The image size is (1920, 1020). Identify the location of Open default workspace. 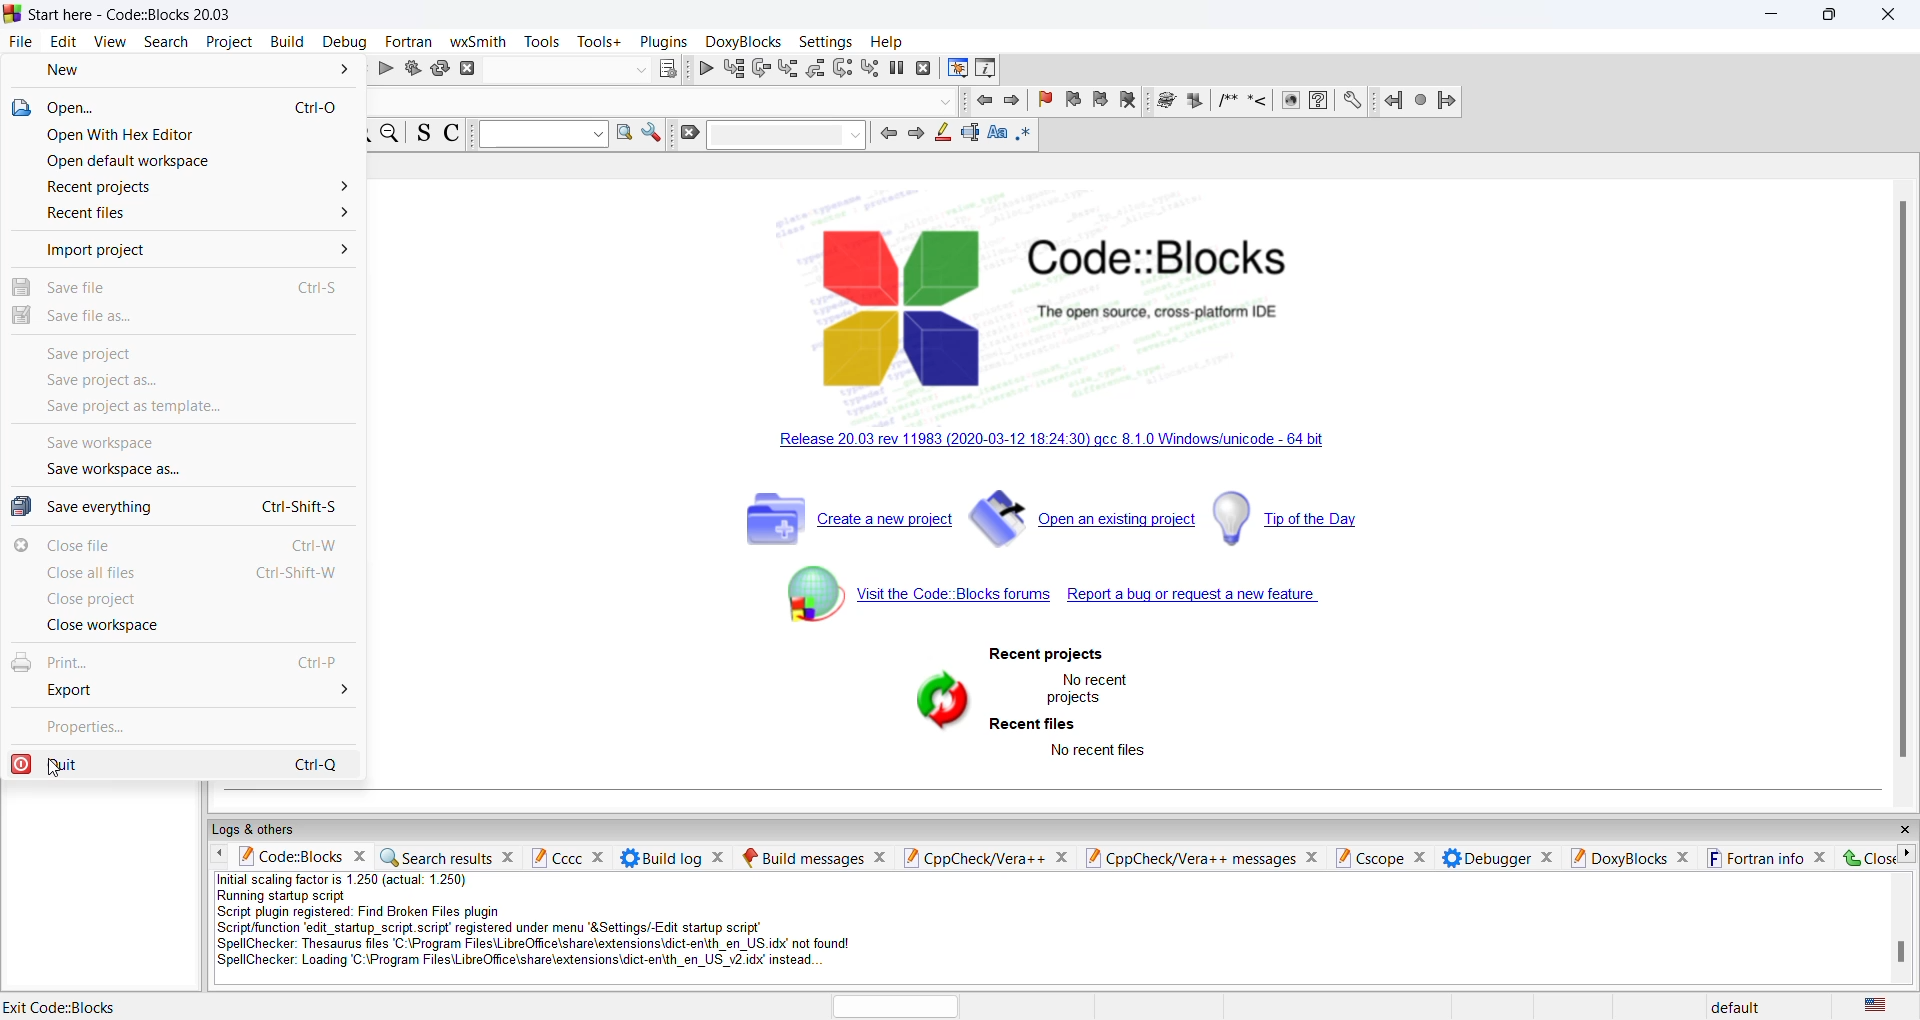
(144, 160).